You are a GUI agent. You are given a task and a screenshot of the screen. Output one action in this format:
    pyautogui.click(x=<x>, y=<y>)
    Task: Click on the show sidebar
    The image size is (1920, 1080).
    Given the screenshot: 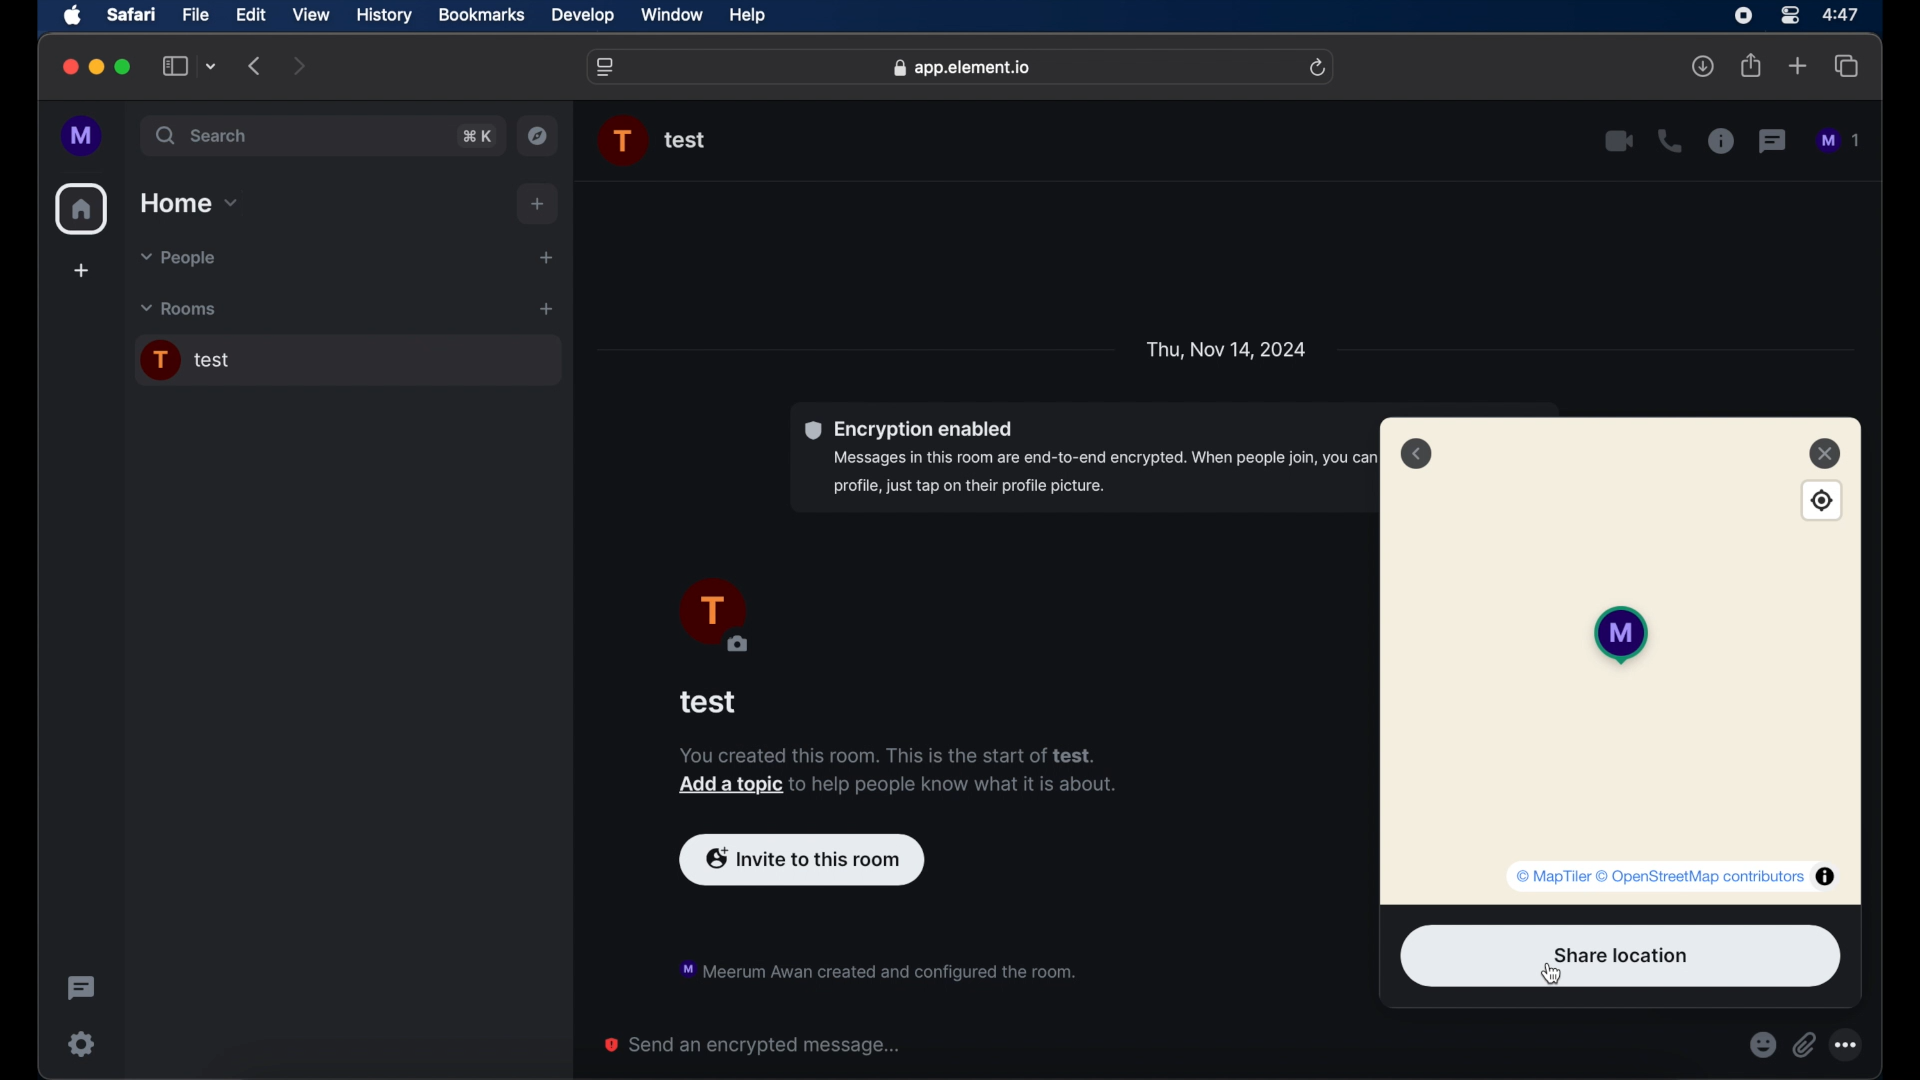 What is the action you would take?
    pyautogui.click(x=174, y=67)
    